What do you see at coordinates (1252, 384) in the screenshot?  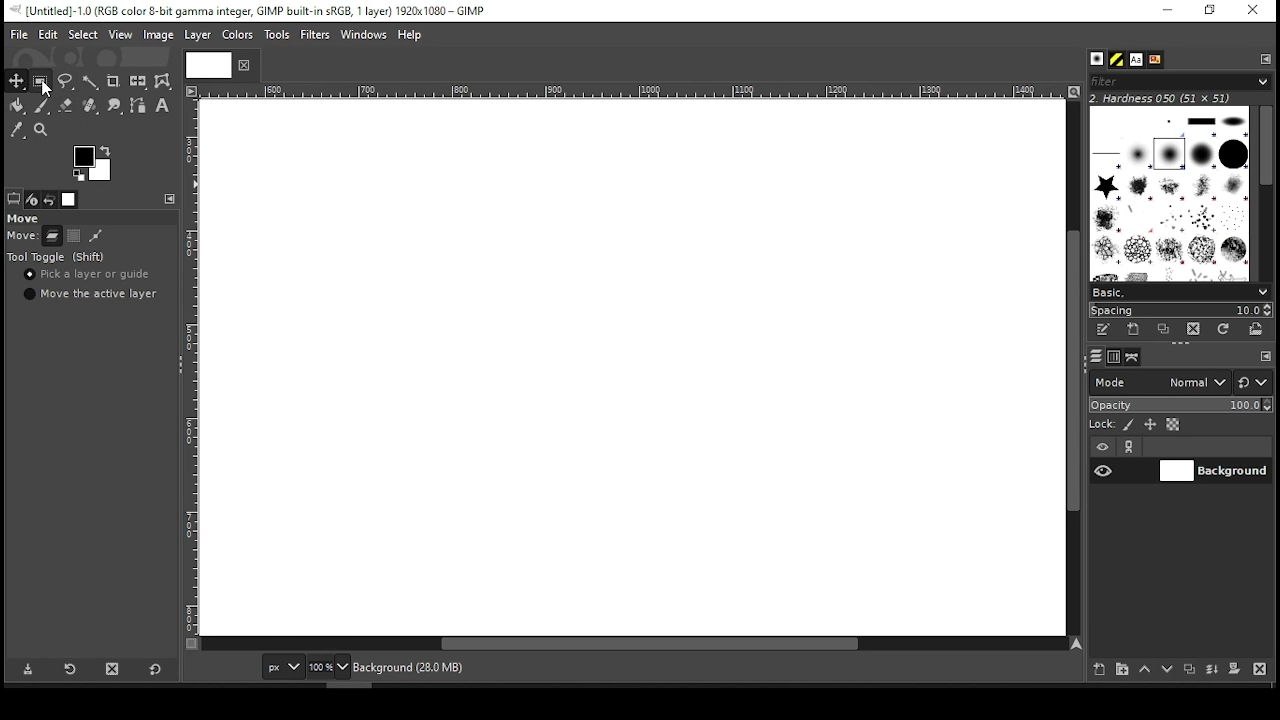 I see `switch to other mode groups` at bounding box center [1252, 384].